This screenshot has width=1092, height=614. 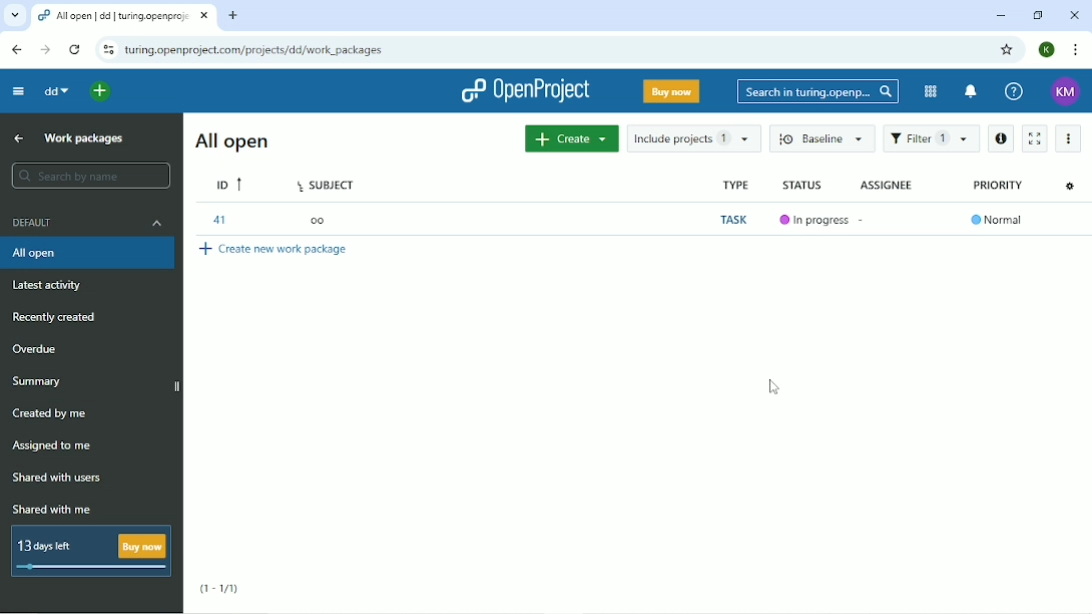 What do you see at coordinates (89, 254) in the screenshot?
I see `All open` at bounding box center [89, 254].